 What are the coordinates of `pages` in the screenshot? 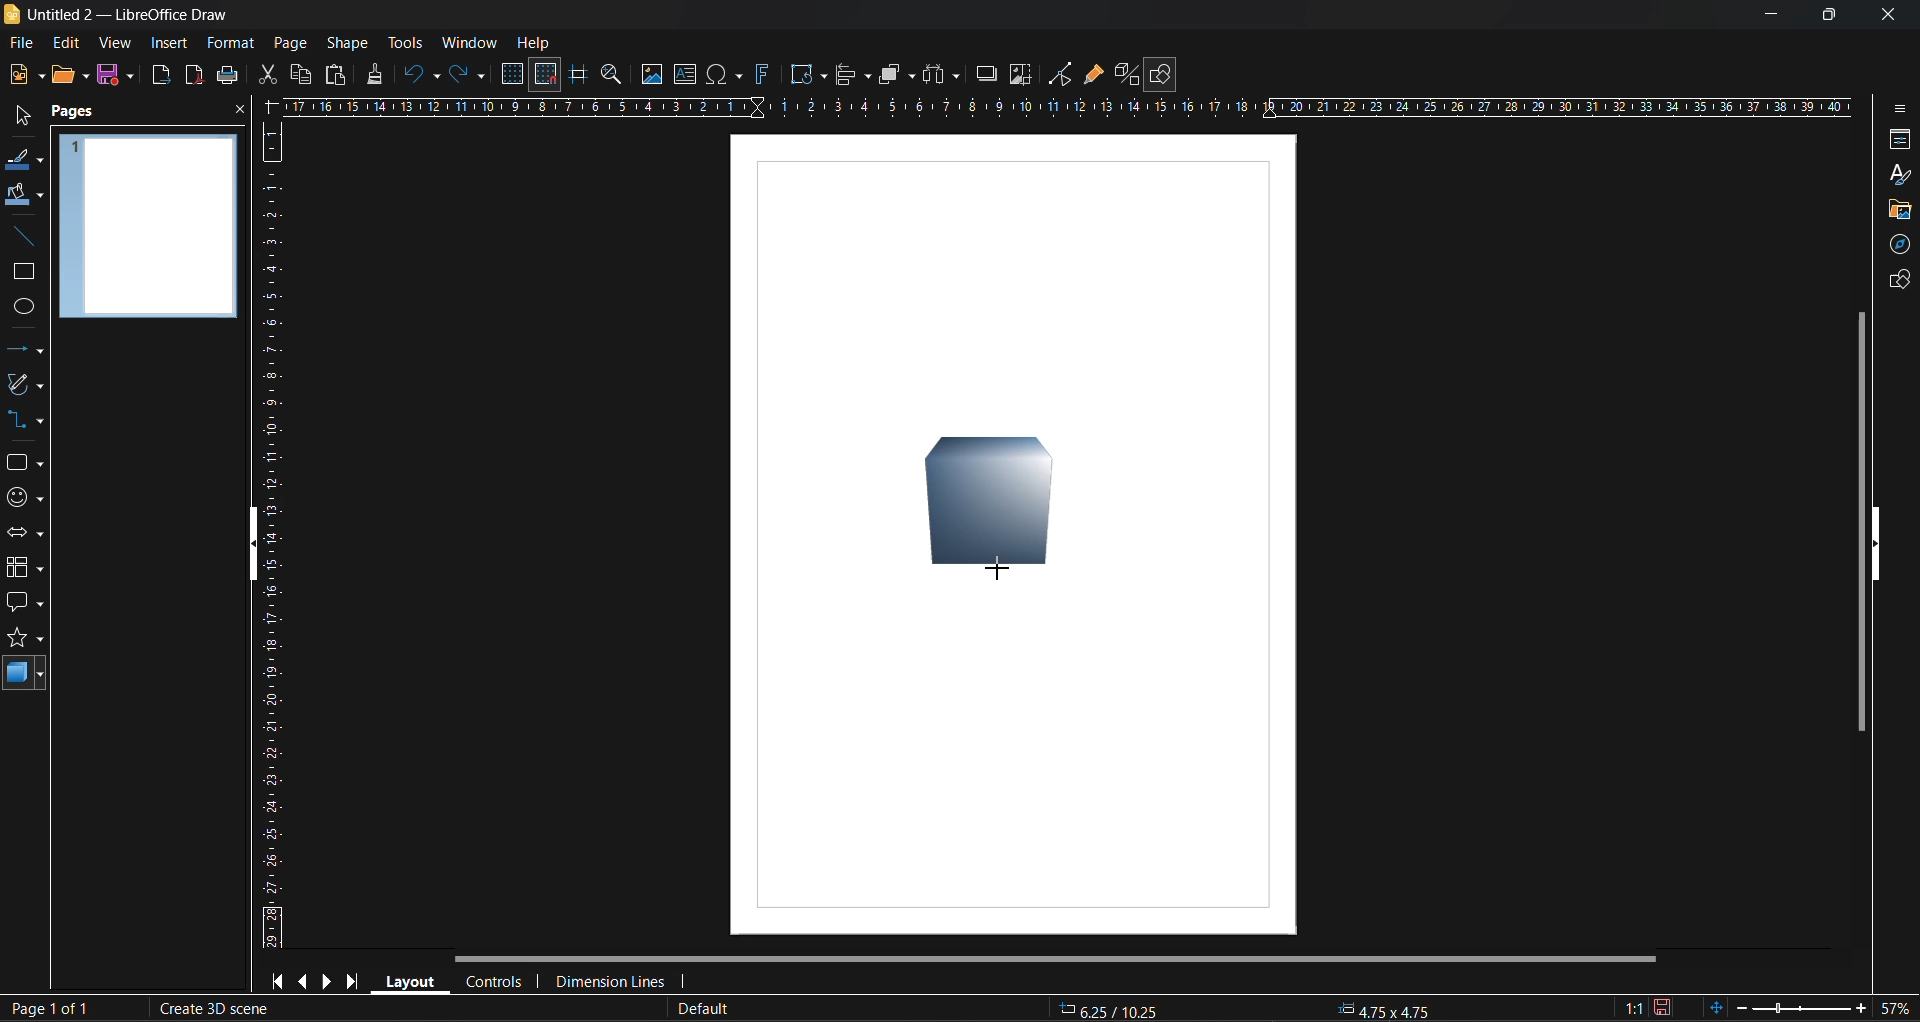 It's located at (79, 112).